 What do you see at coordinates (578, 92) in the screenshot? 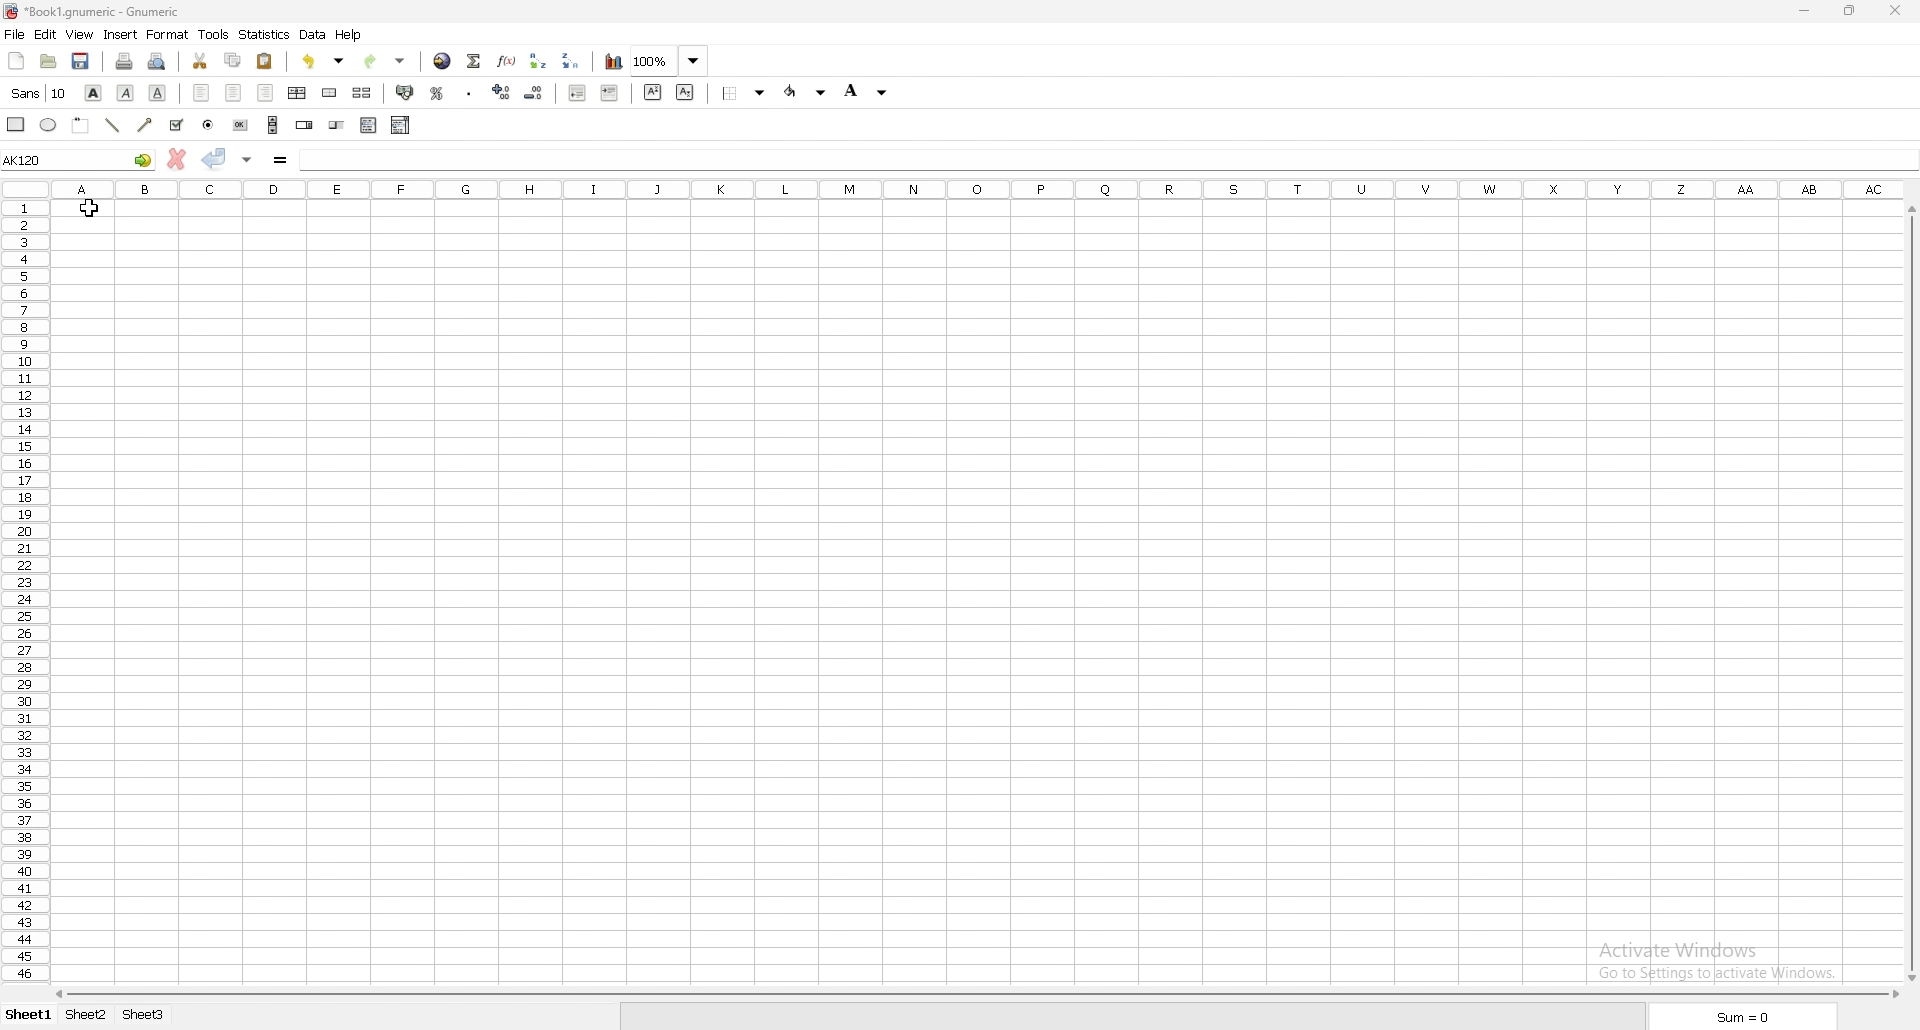
I see `decrease indent` at bounding box center [578, 92].